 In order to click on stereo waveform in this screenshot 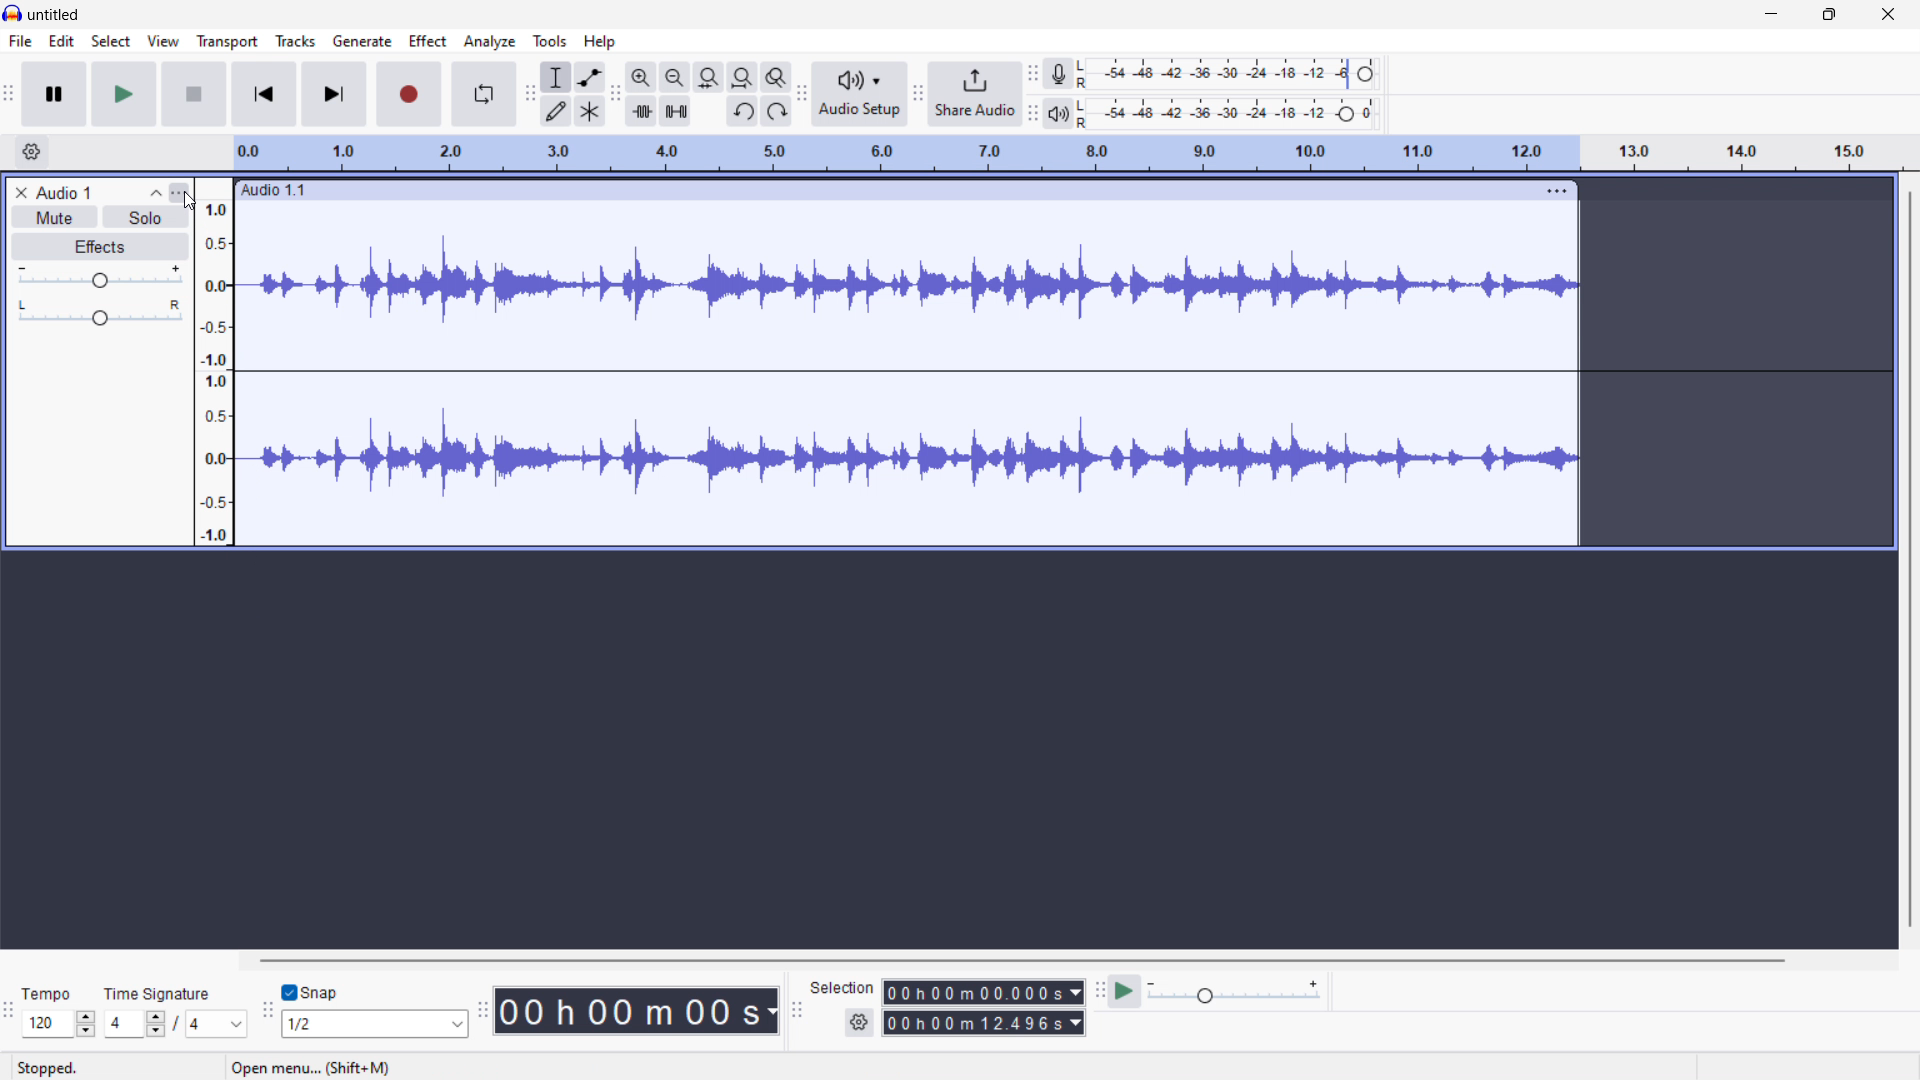, I will do `click(906, 290)`.